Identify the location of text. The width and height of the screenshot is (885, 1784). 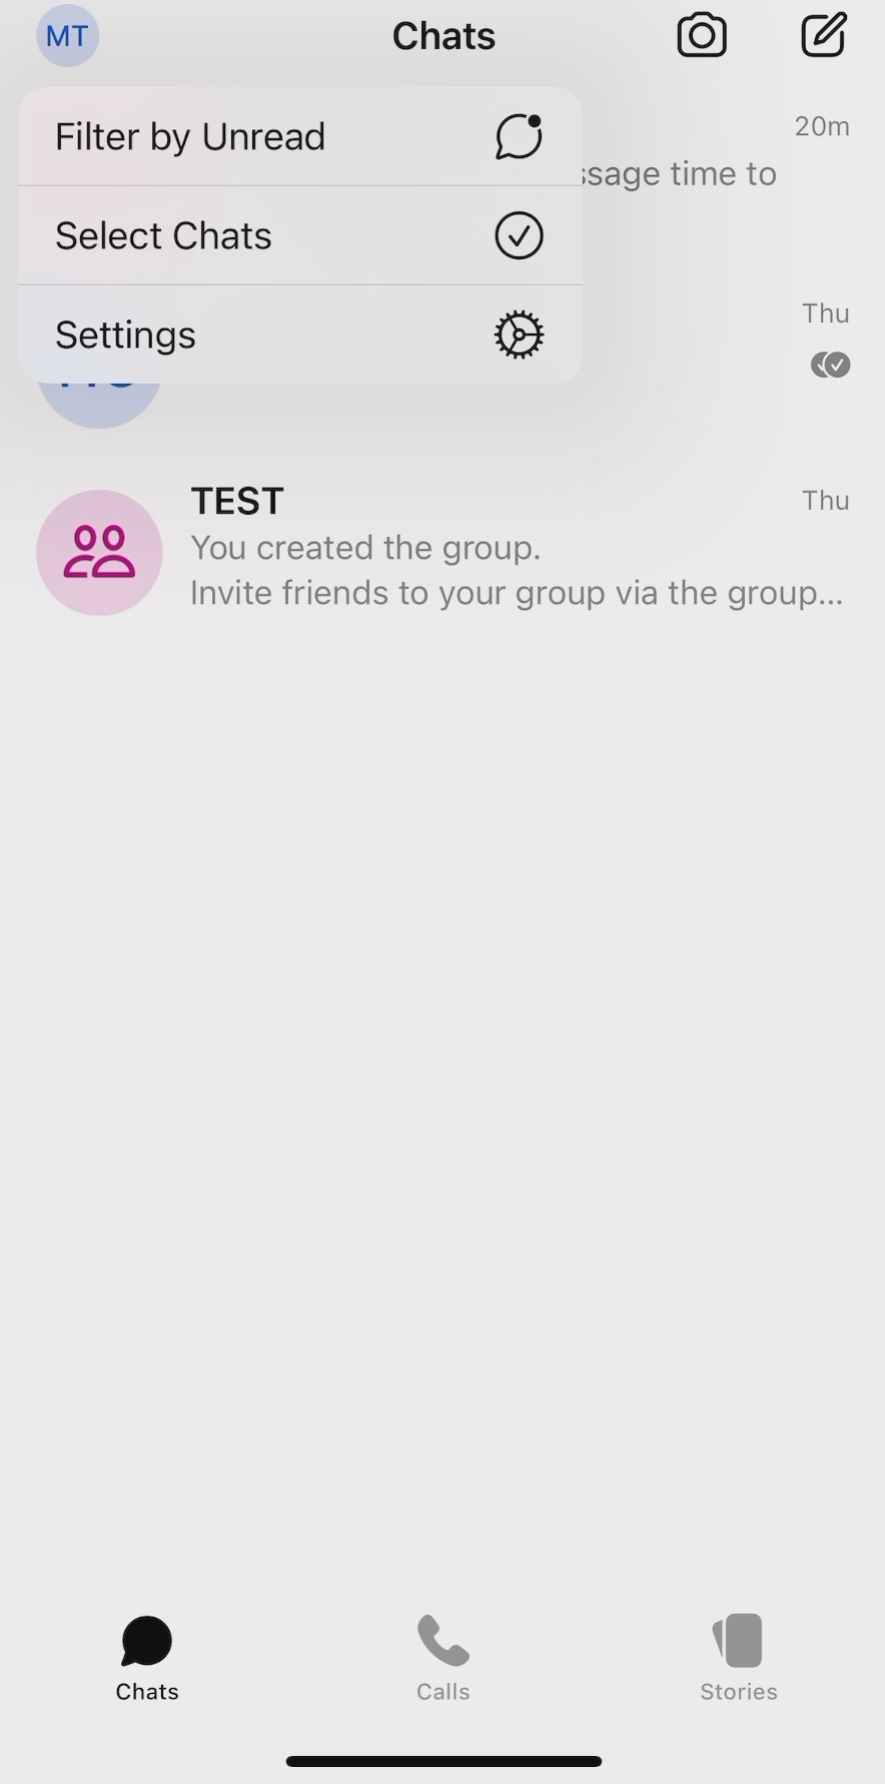
(681, 178).